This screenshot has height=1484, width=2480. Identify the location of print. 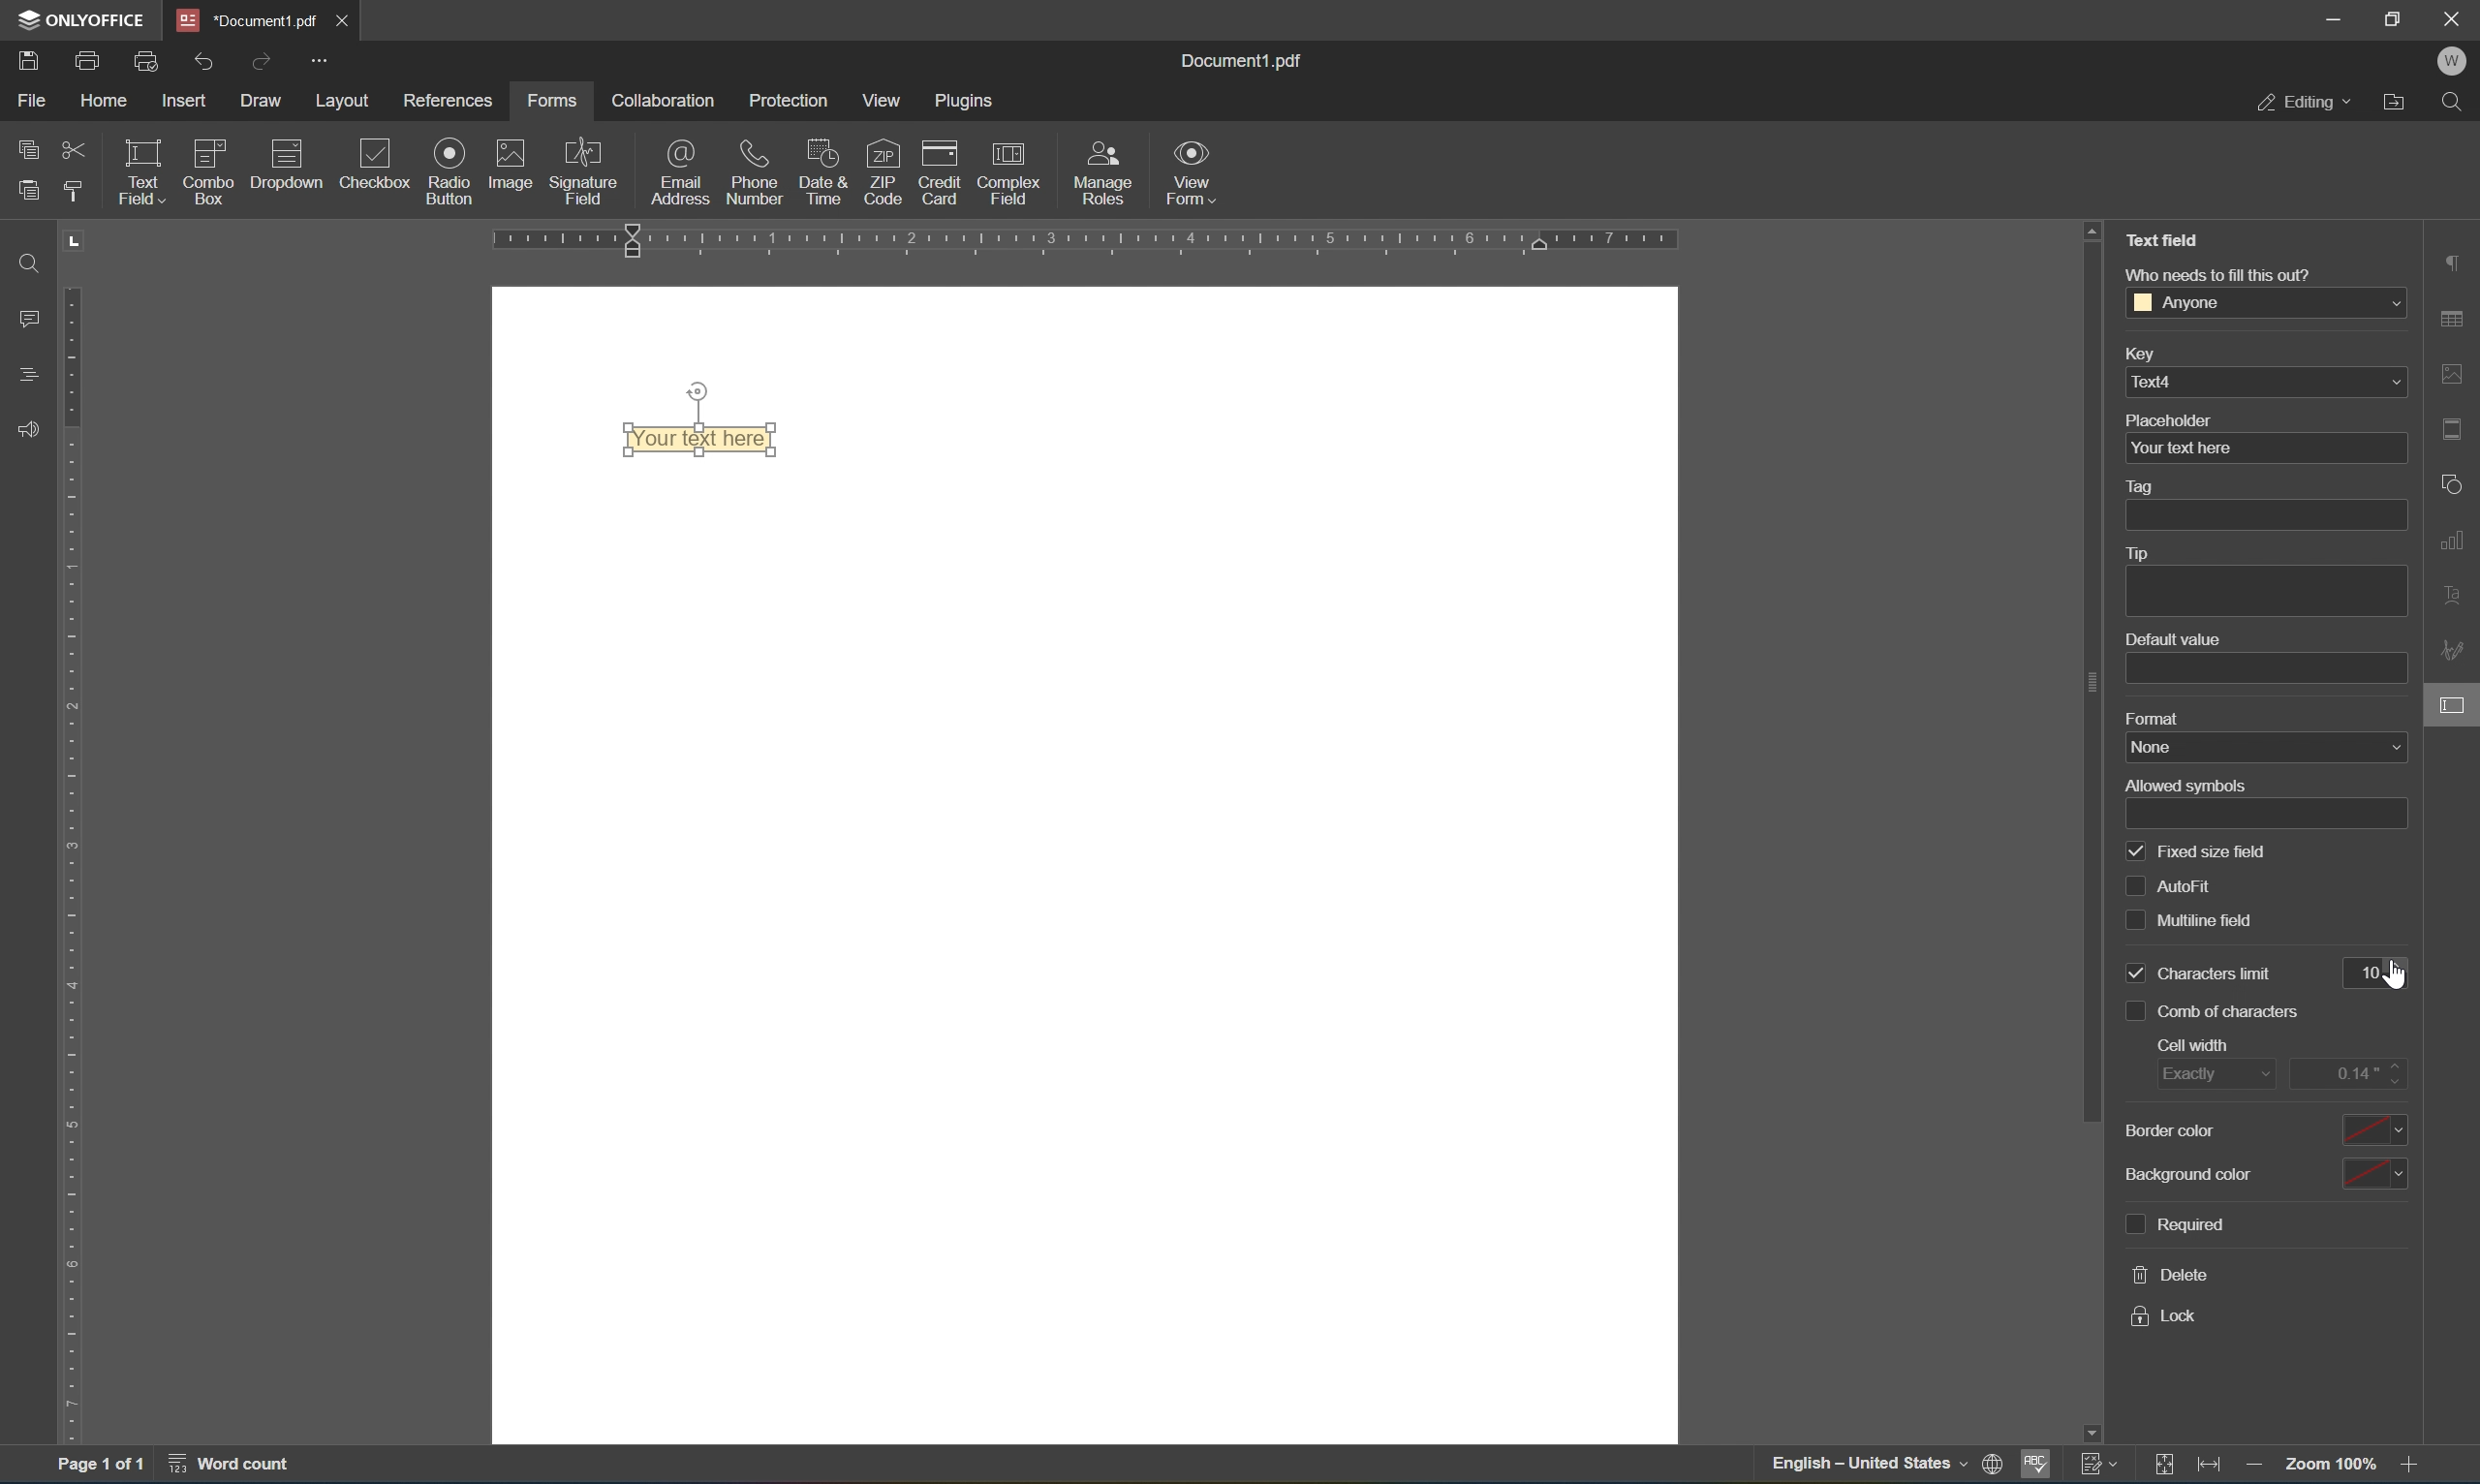
(88, 57).